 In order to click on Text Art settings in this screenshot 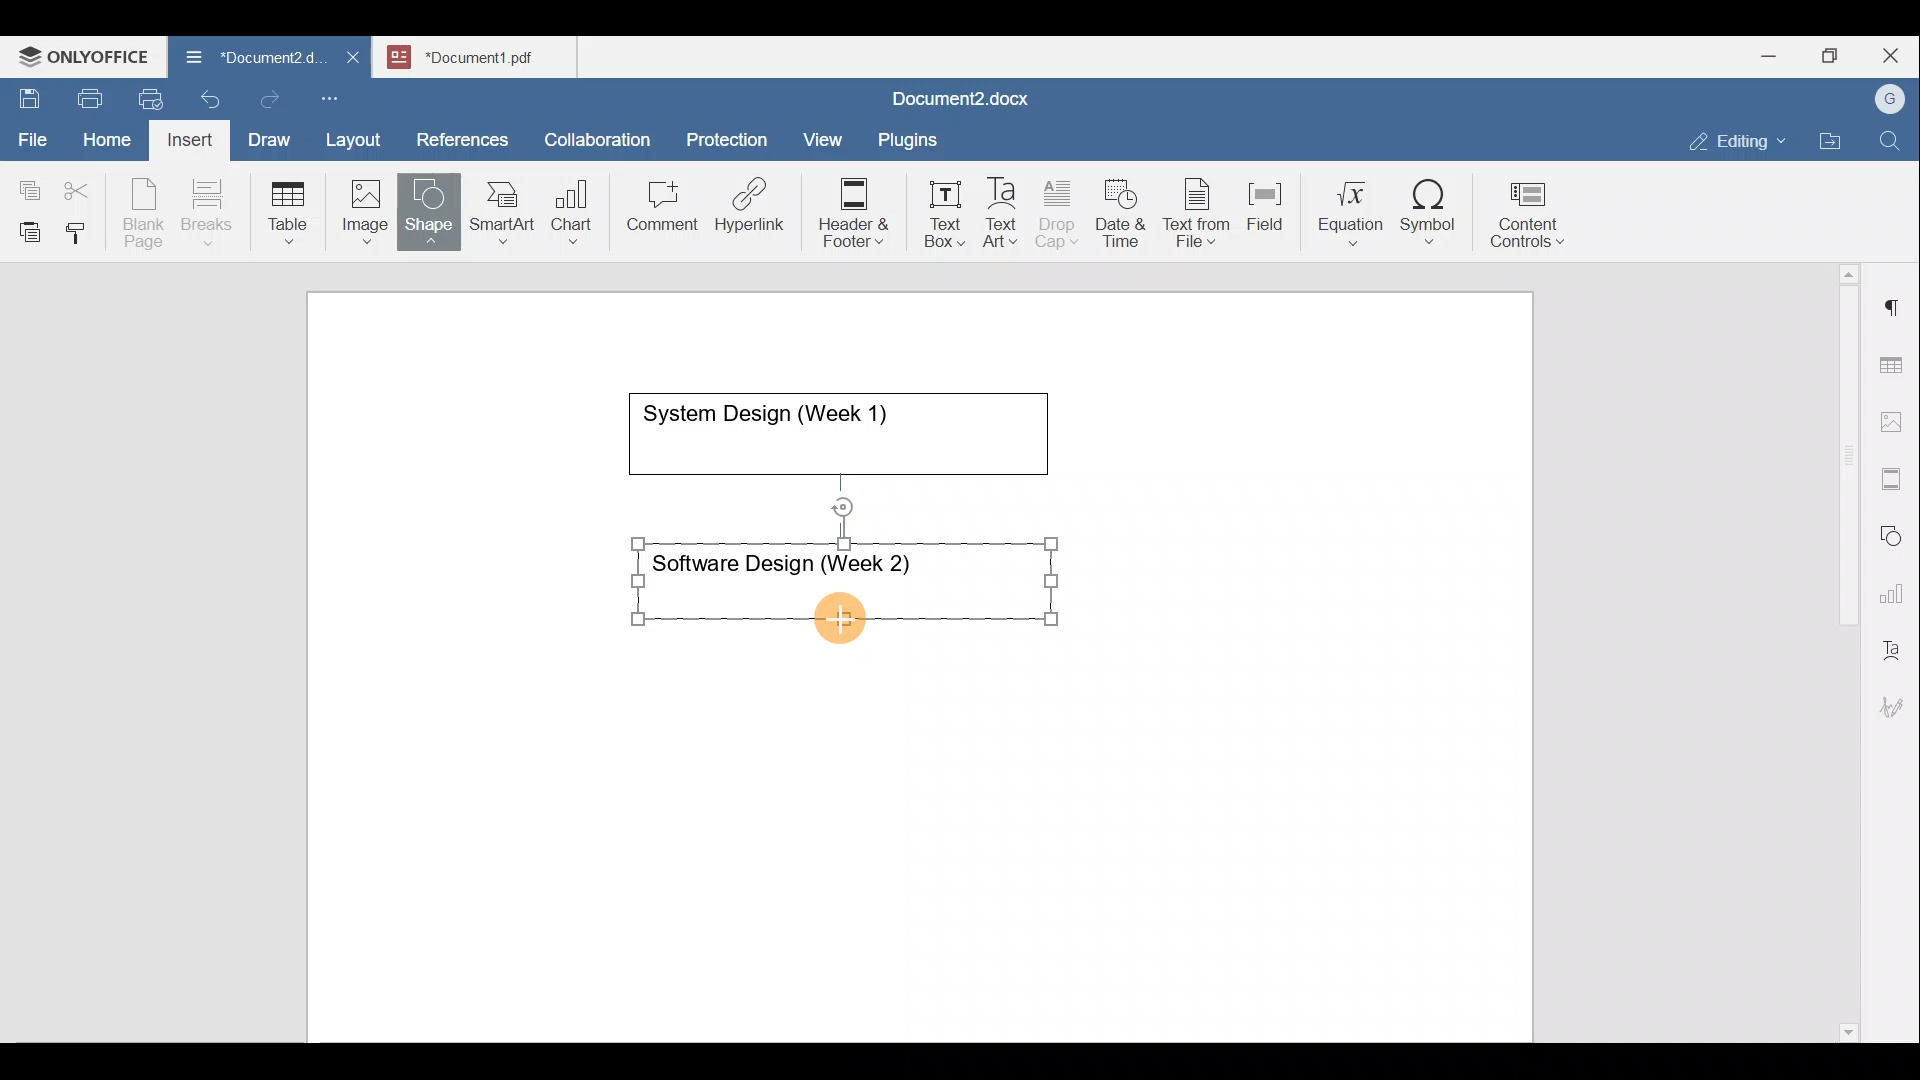, I will do `click(1894, 642)`.